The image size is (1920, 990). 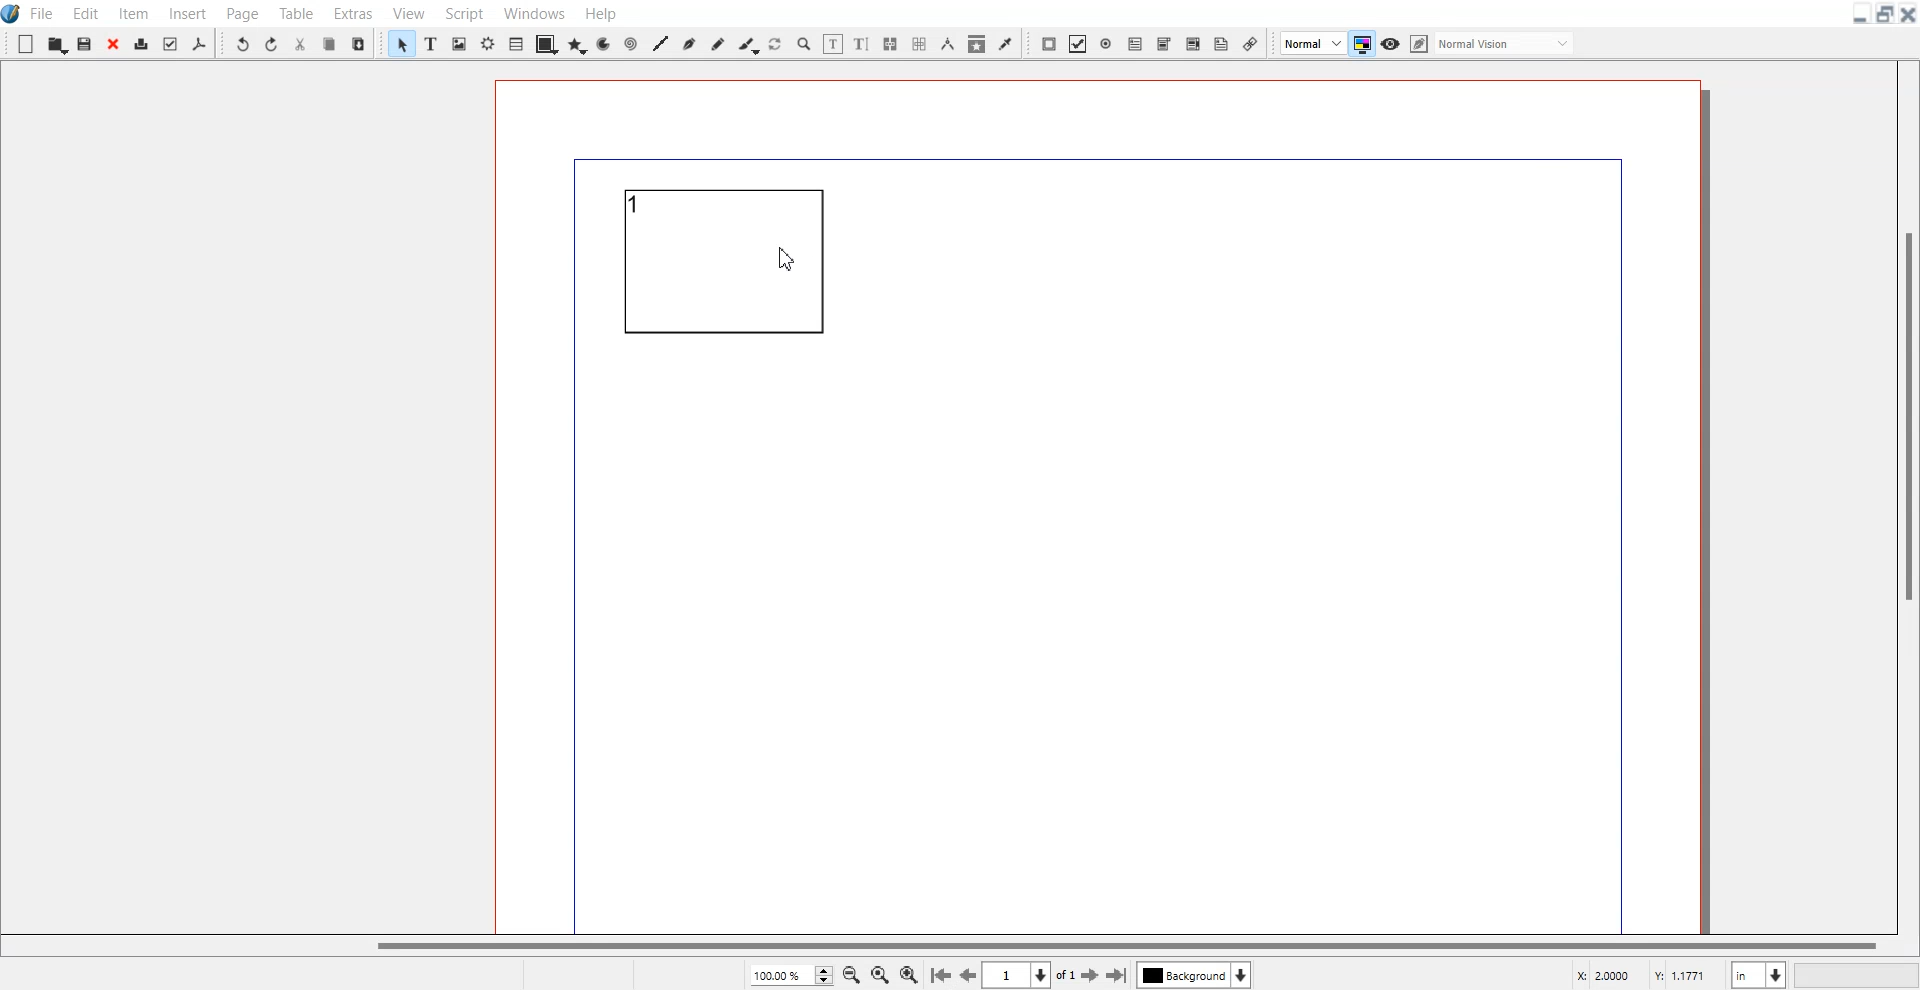 I want to click on Zoom In, so click(x=909, y=974).